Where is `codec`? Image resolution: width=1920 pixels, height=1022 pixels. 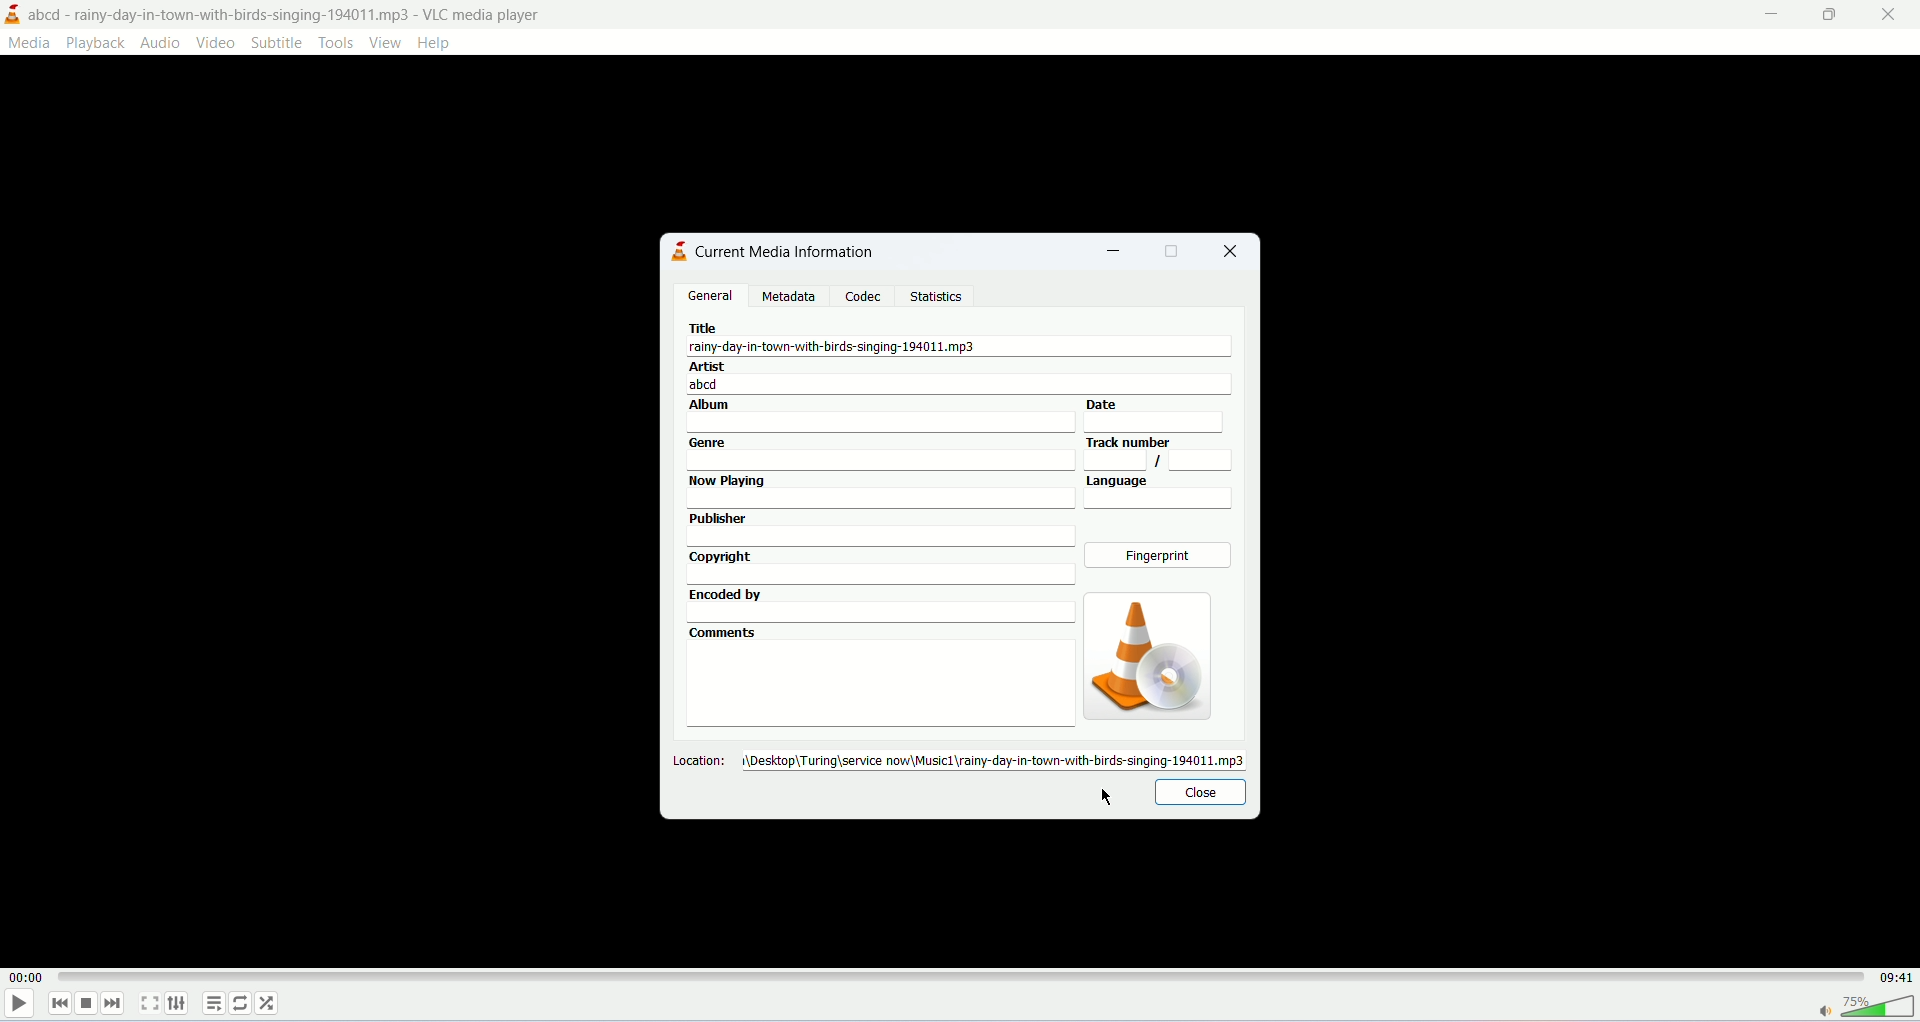 codec is located at coordinates (868, 296).